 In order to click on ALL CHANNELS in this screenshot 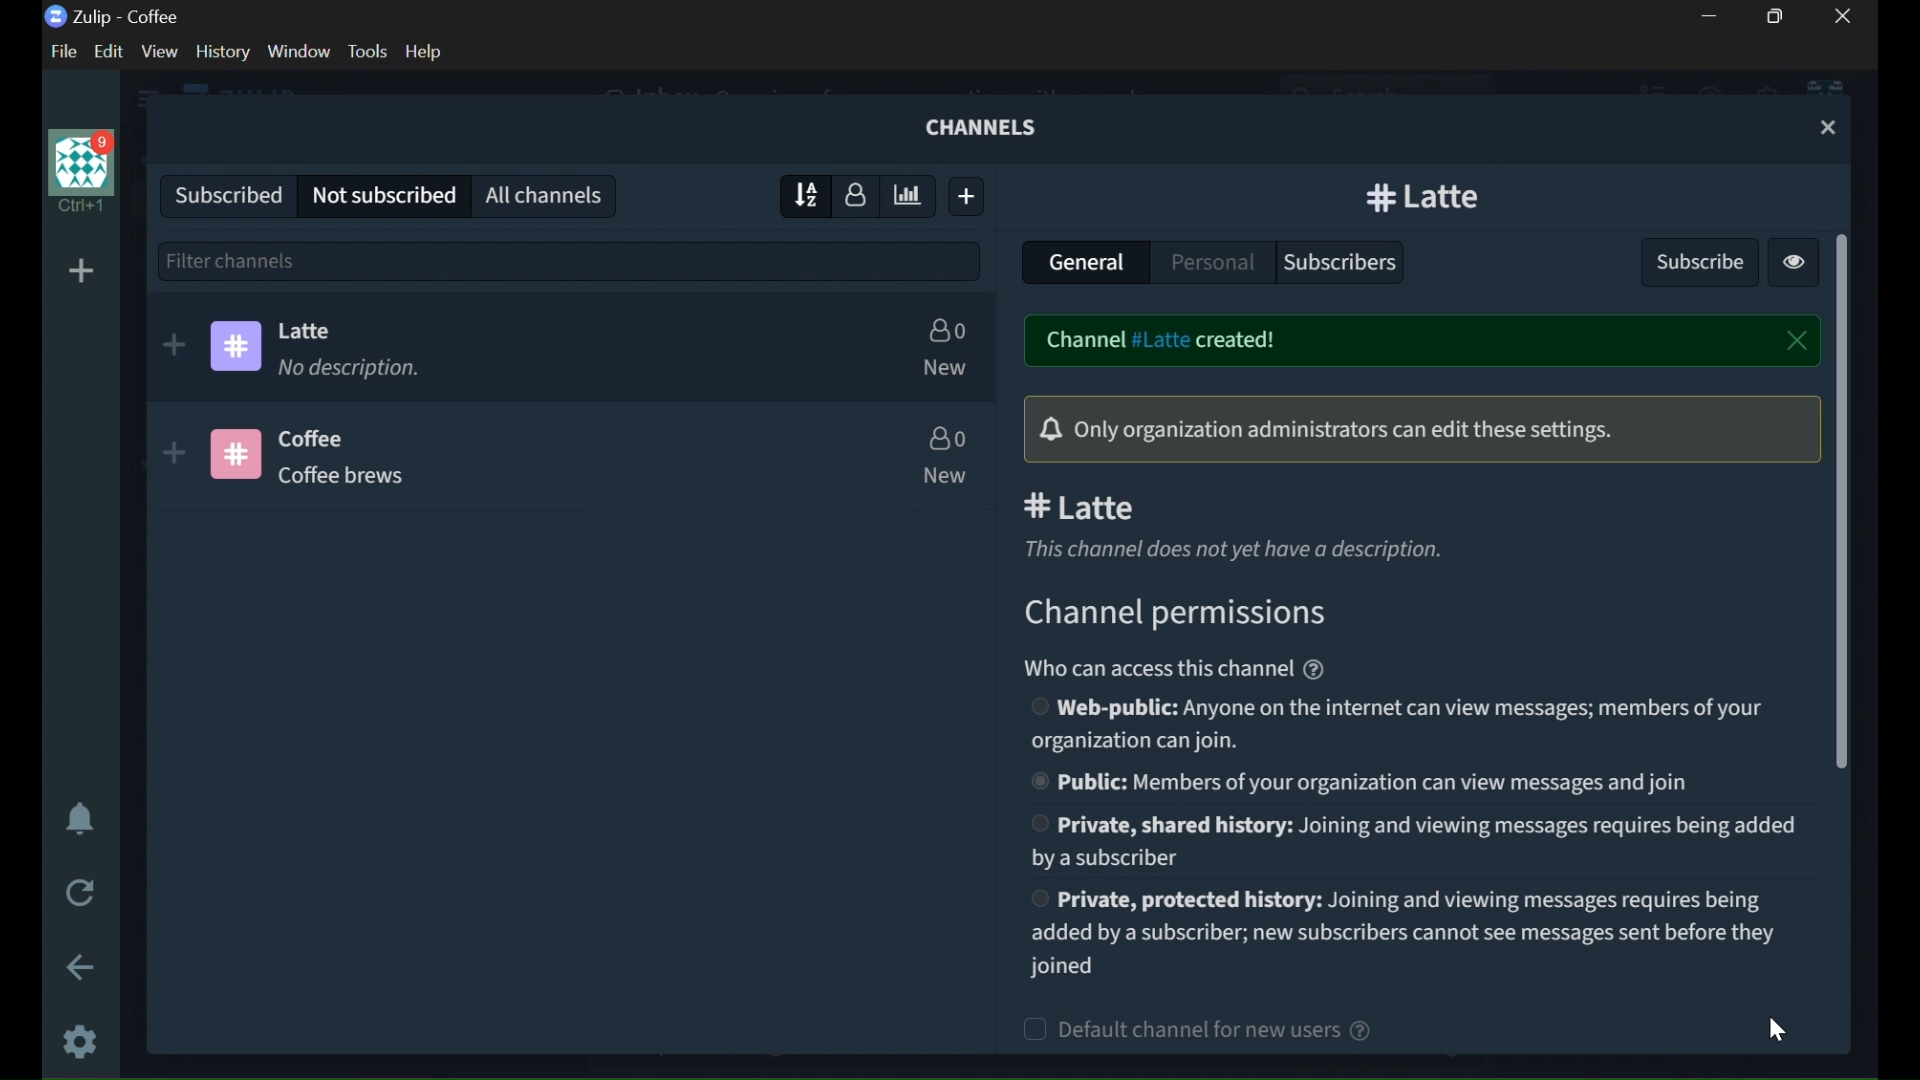, I will do `click(547, 194)`.